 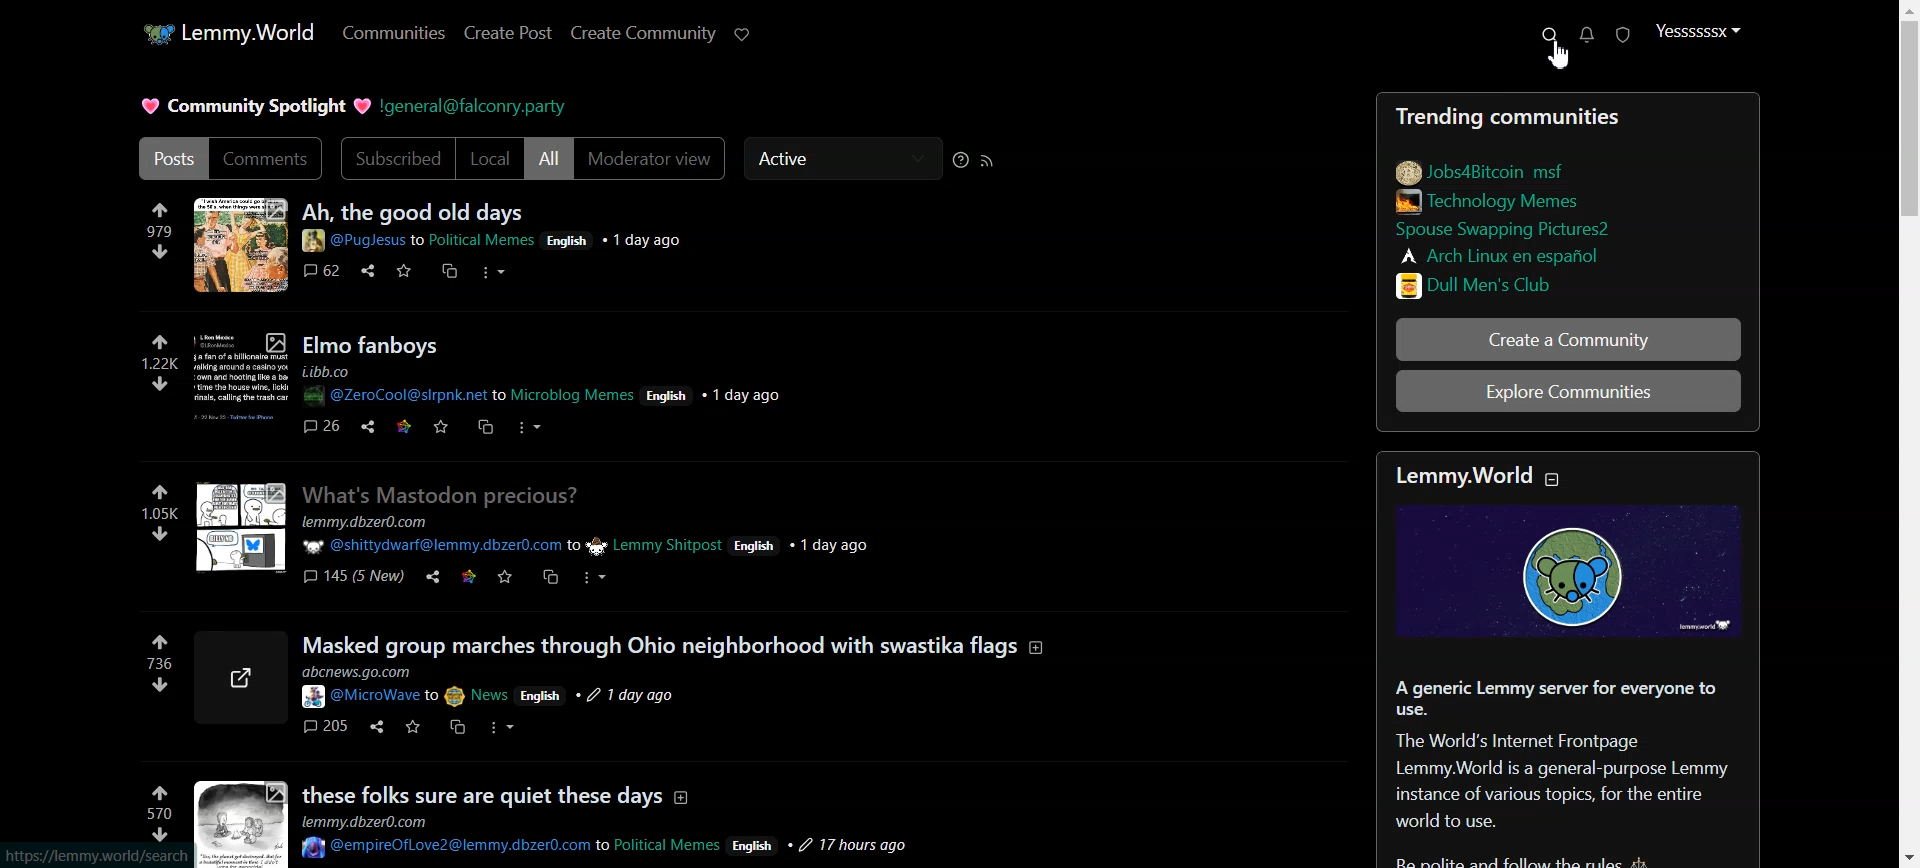 I want to click on Text, so click(x=1565, y=772).